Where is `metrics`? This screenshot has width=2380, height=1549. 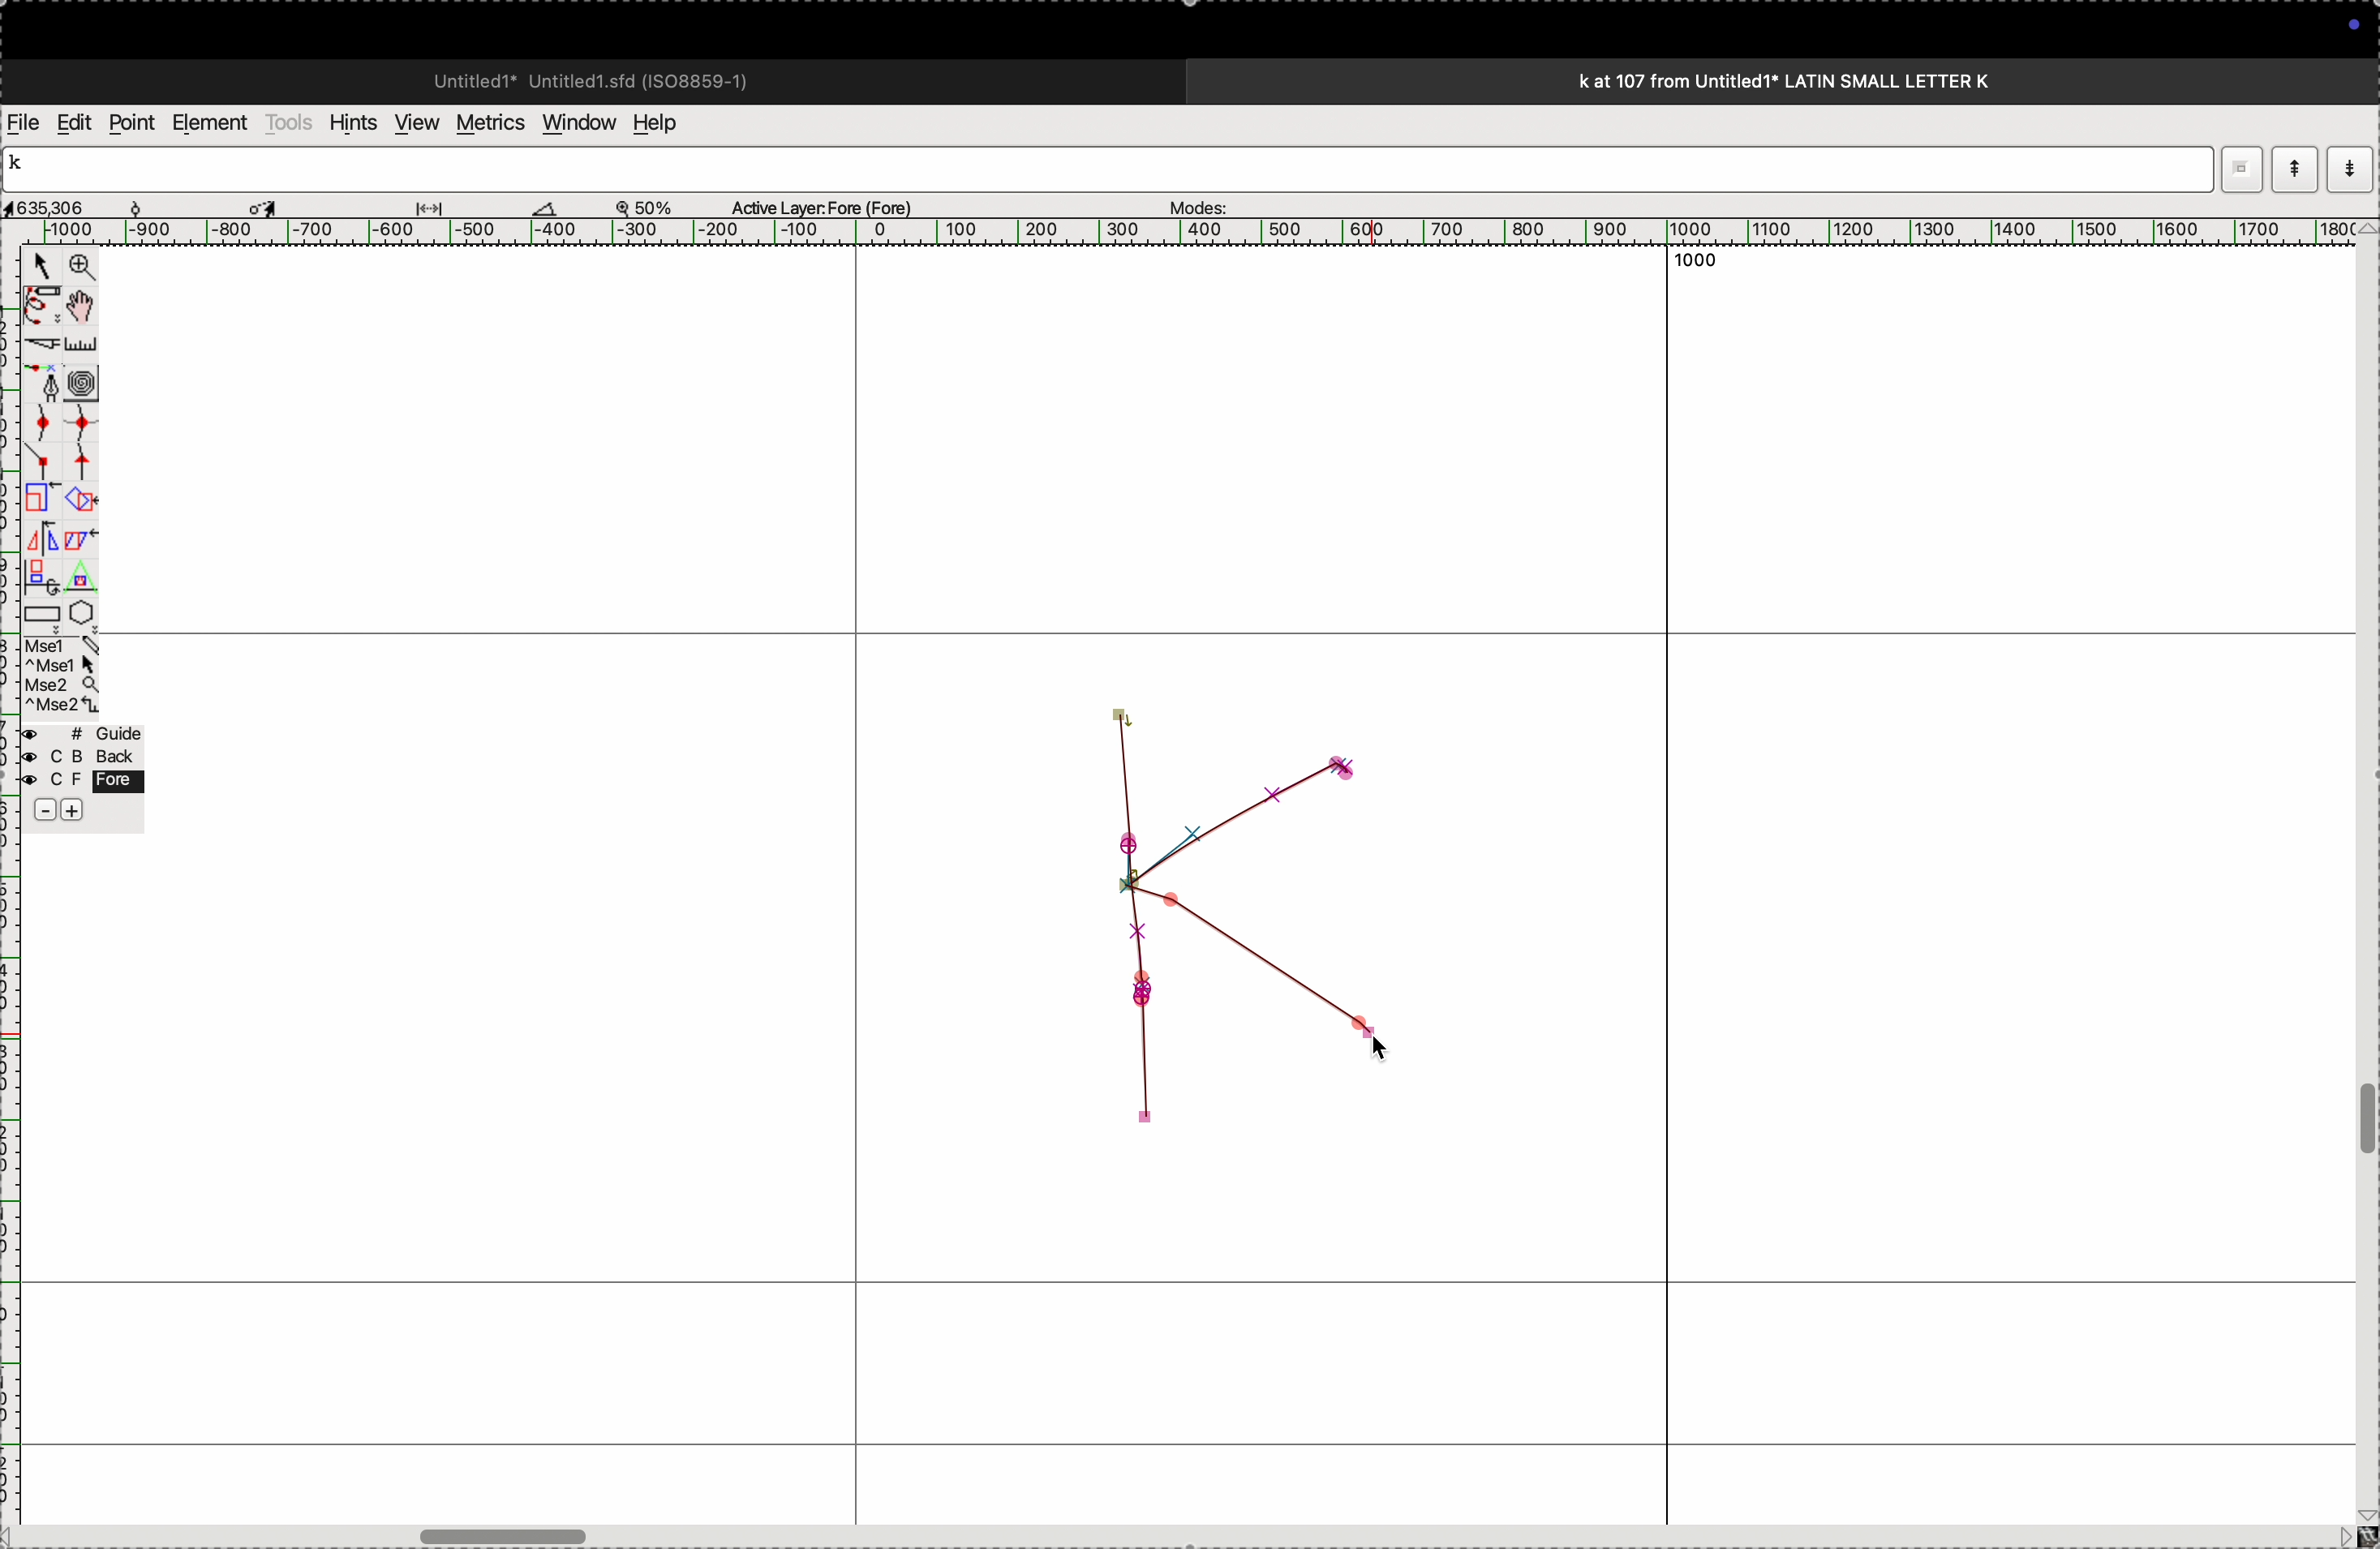
metrics is located at coordinates (488, 123).